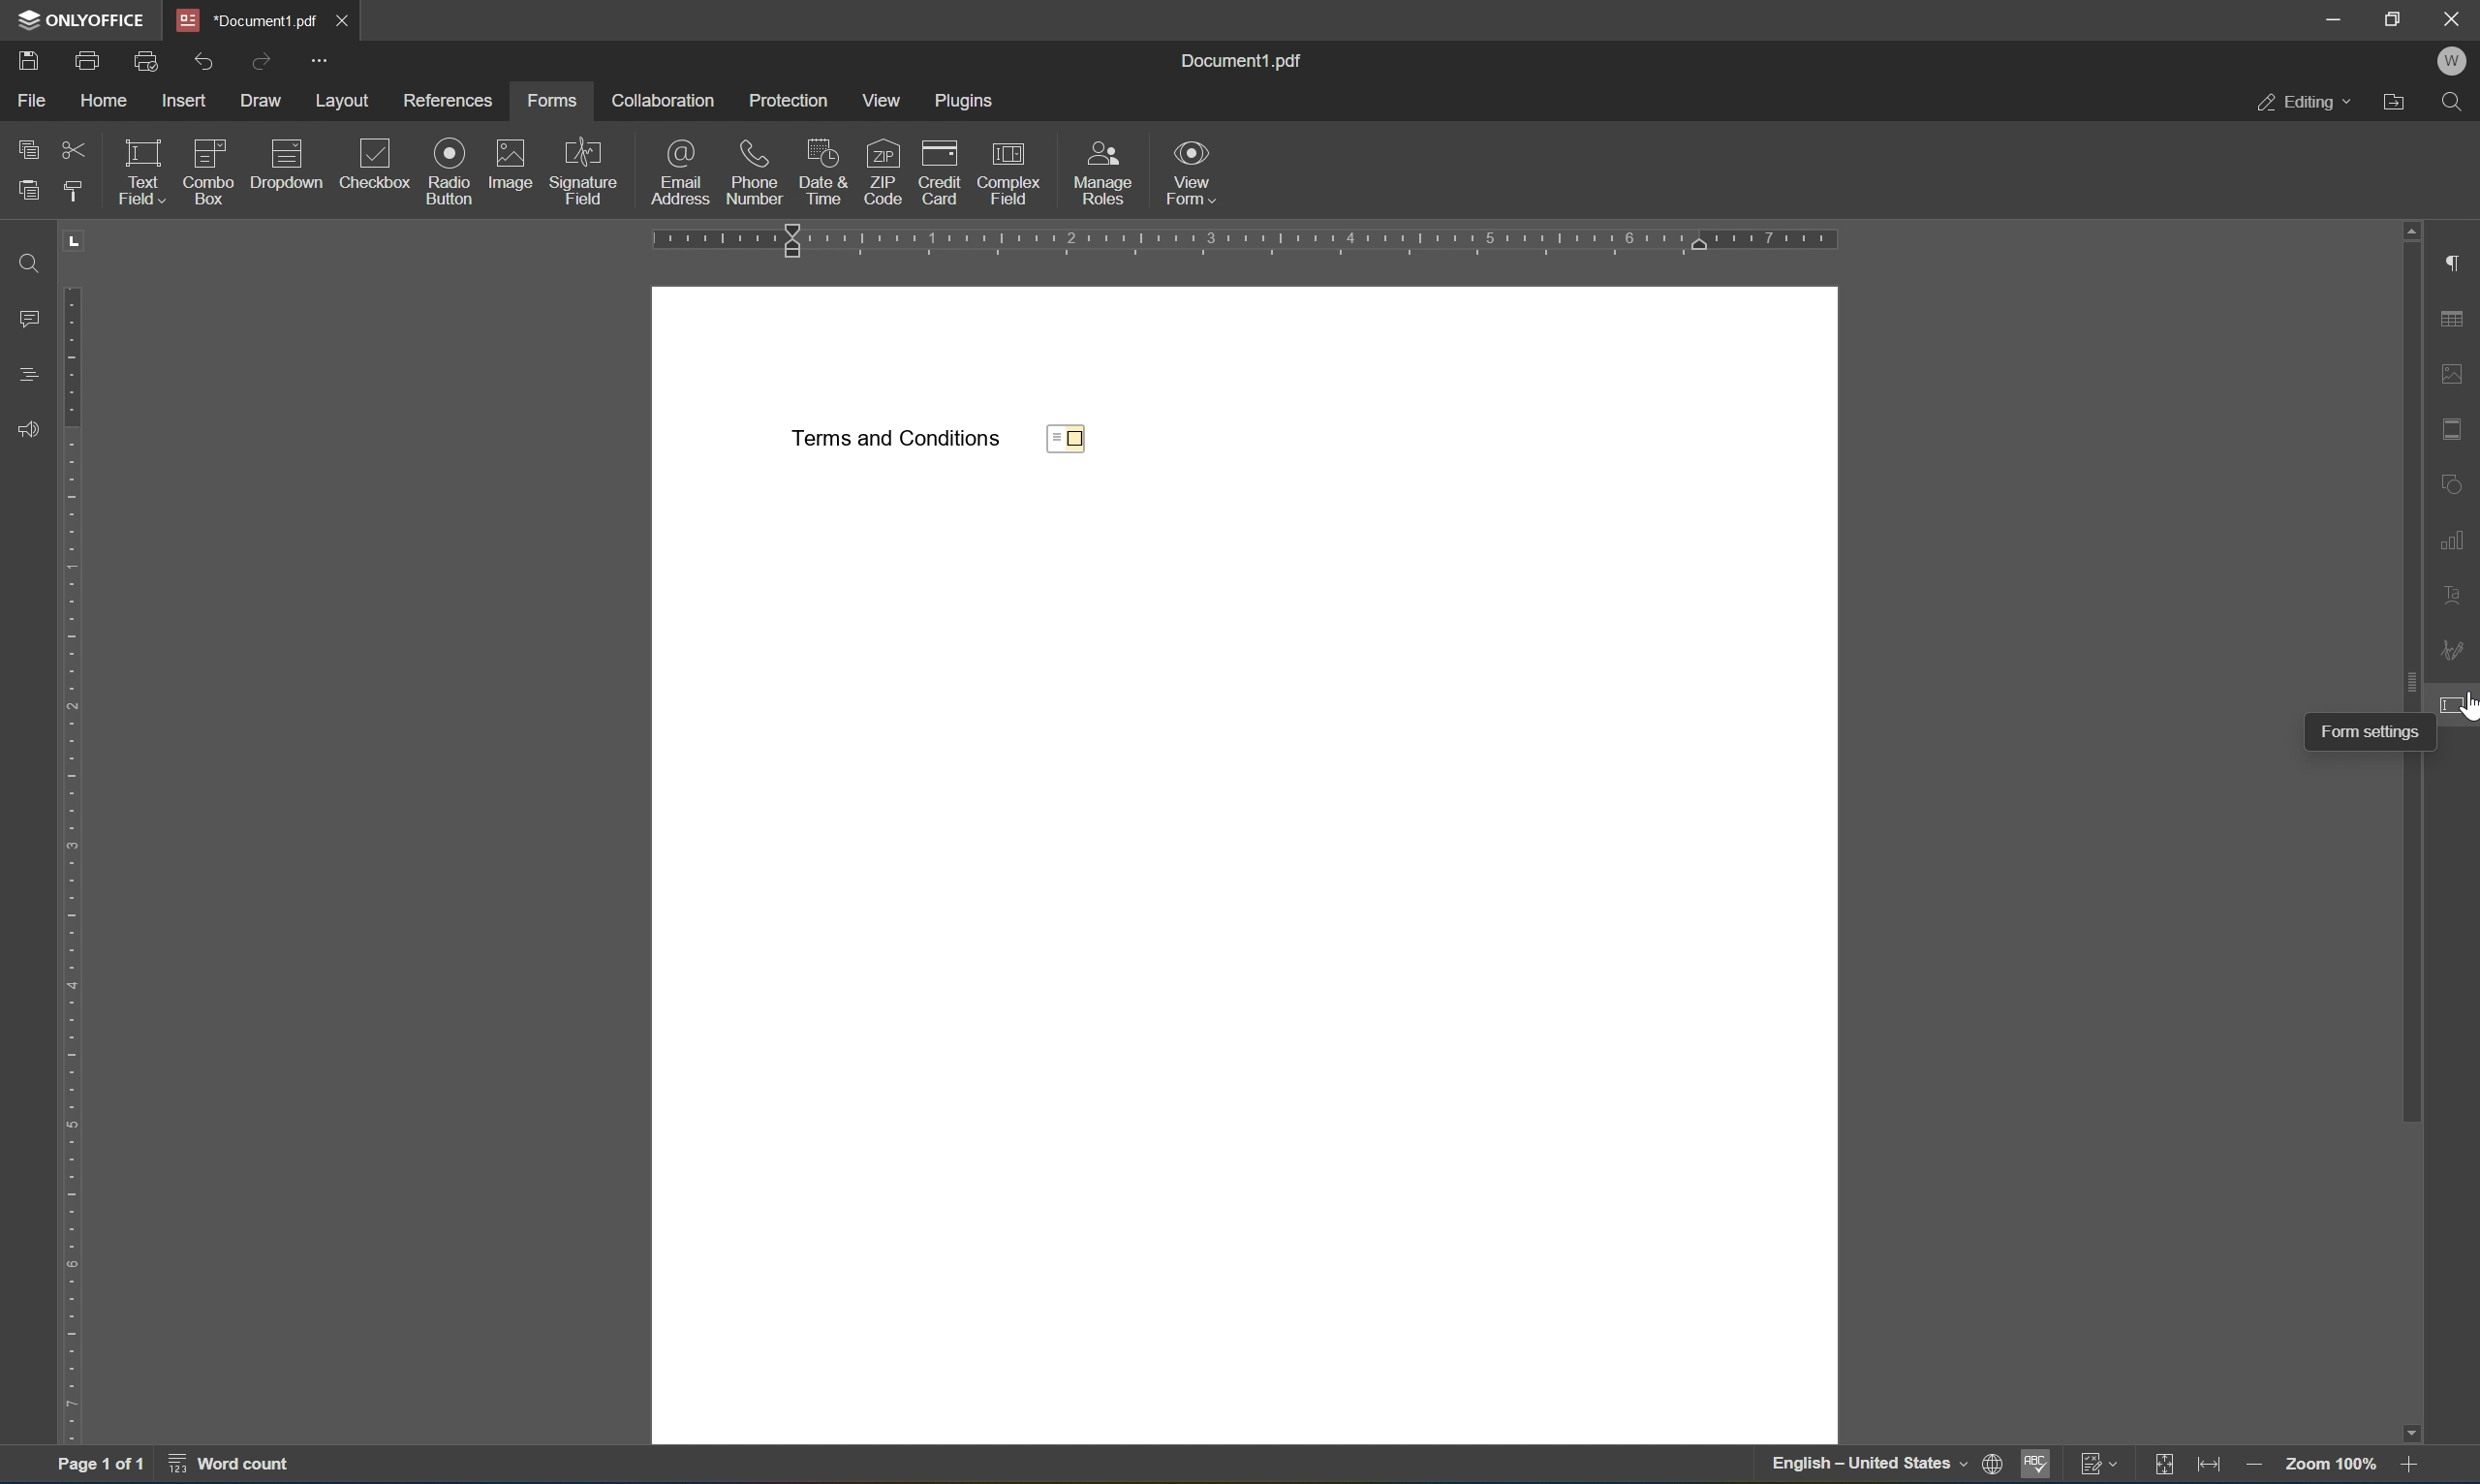  What do you see at coordinates (33, 192) in the screenshot?
I see `paste` at bounding box center [33, 192].